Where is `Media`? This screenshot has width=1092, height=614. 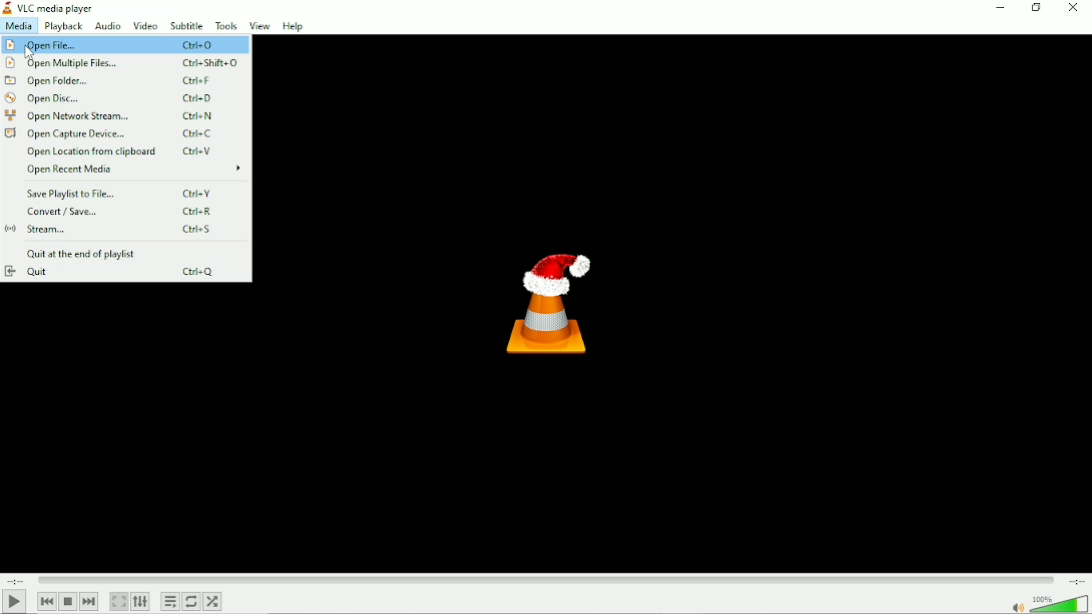 Media is located at coordinates (19, 27).